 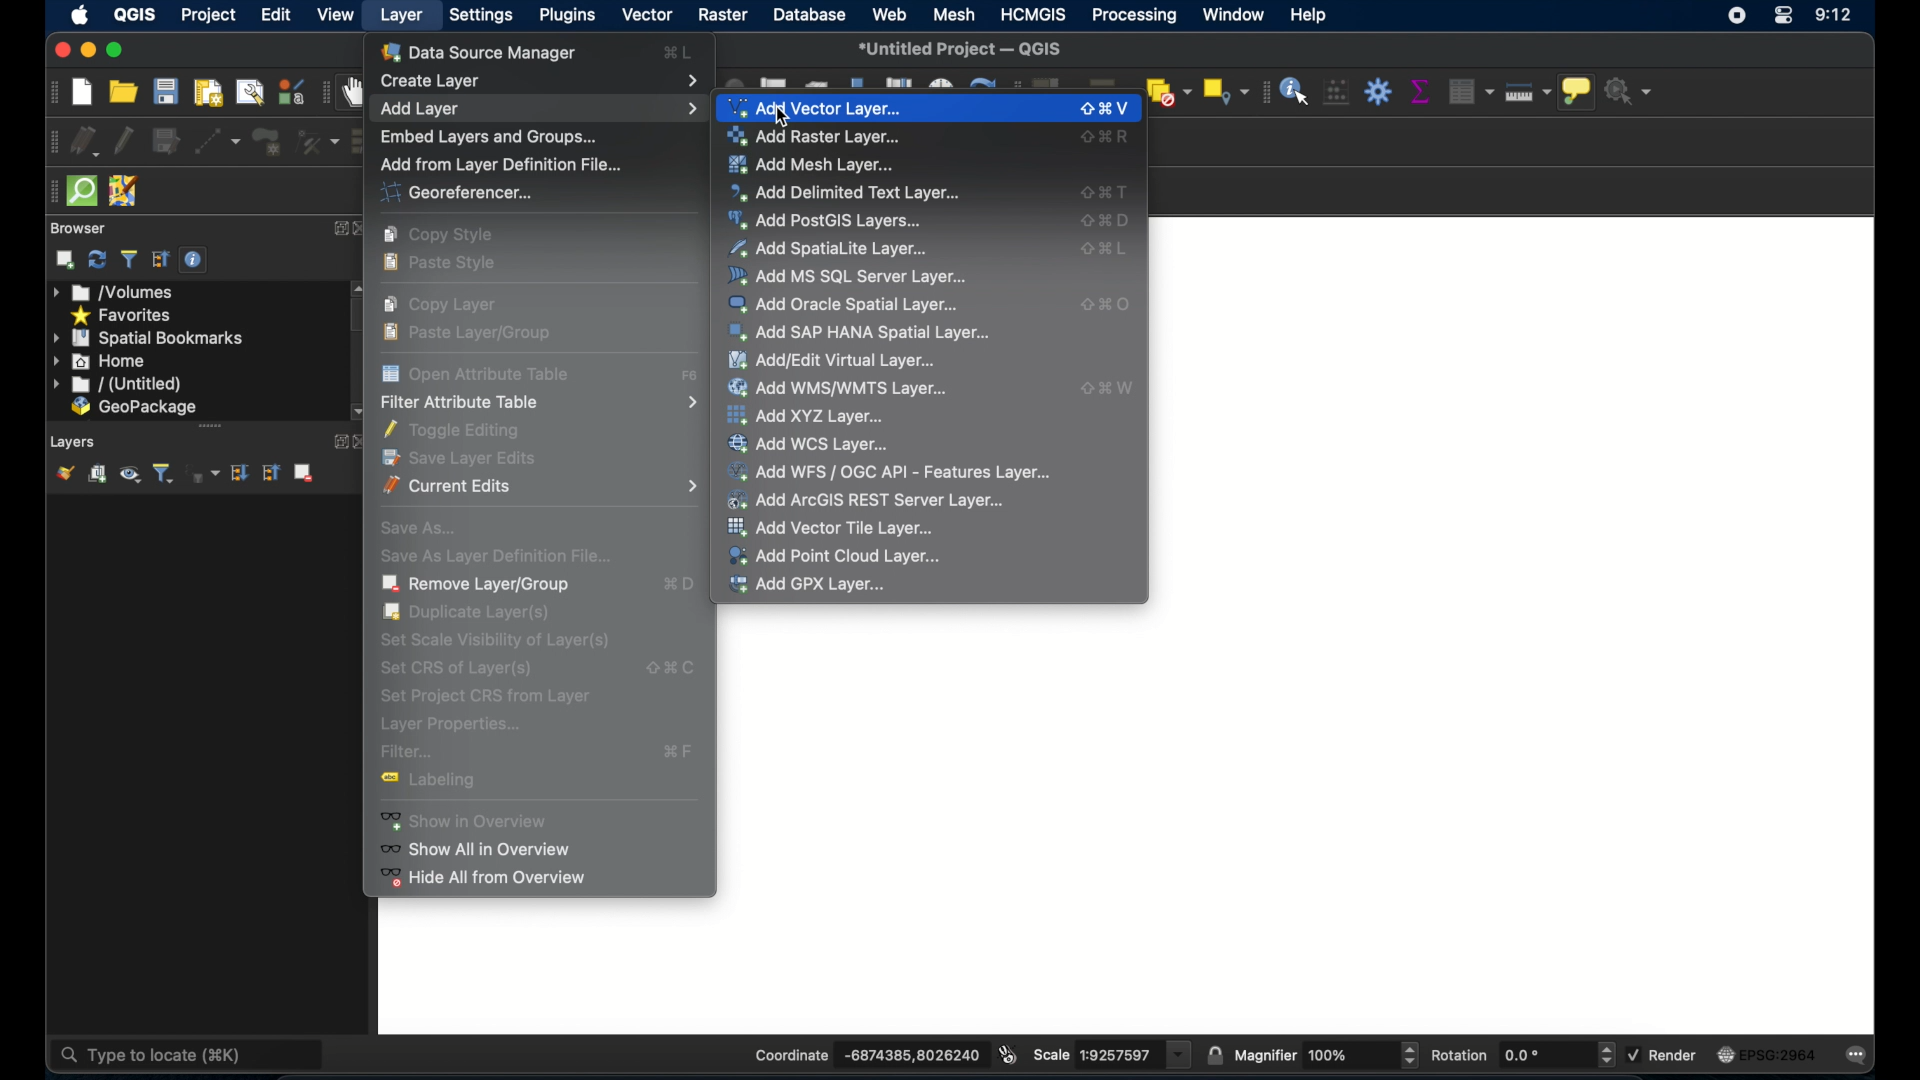 I want to click on project, so click(x=209, y=15).